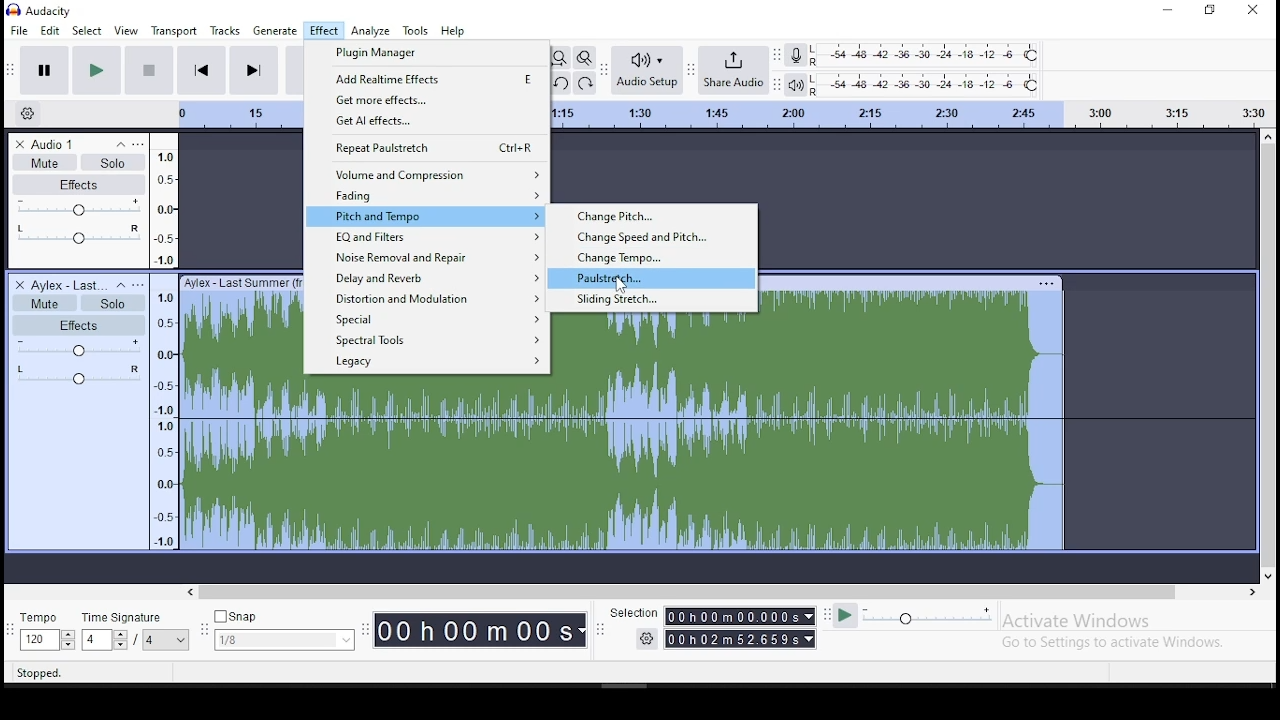  What do you see at coordinates (65, 284) in the screenshot?
I see `audio ` at bounding box center [65, 284].